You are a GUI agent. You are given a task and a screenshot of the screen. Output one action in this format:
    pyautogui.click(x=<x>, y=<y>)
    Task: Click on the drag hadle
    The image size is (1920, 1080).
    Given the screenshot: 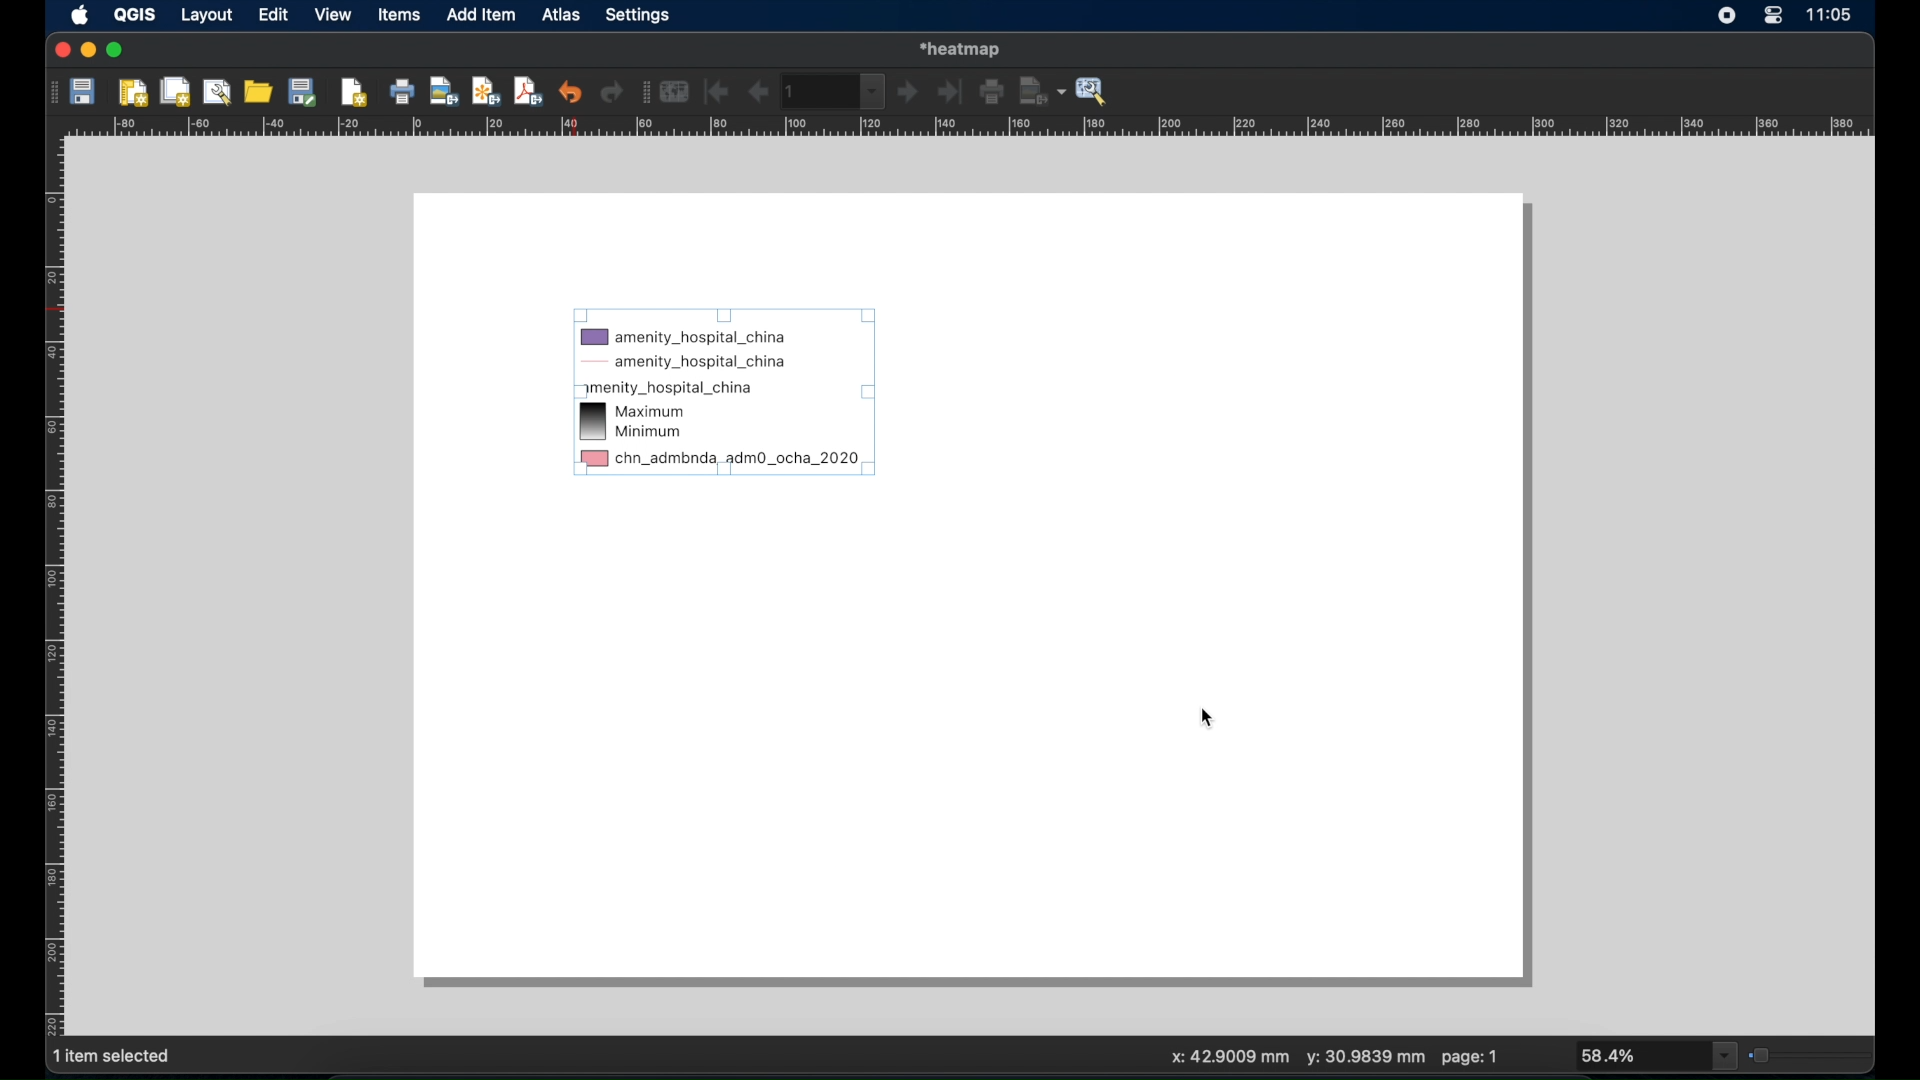 What is the action you would take?
    pyautogui.click(x=49, y=91)
    